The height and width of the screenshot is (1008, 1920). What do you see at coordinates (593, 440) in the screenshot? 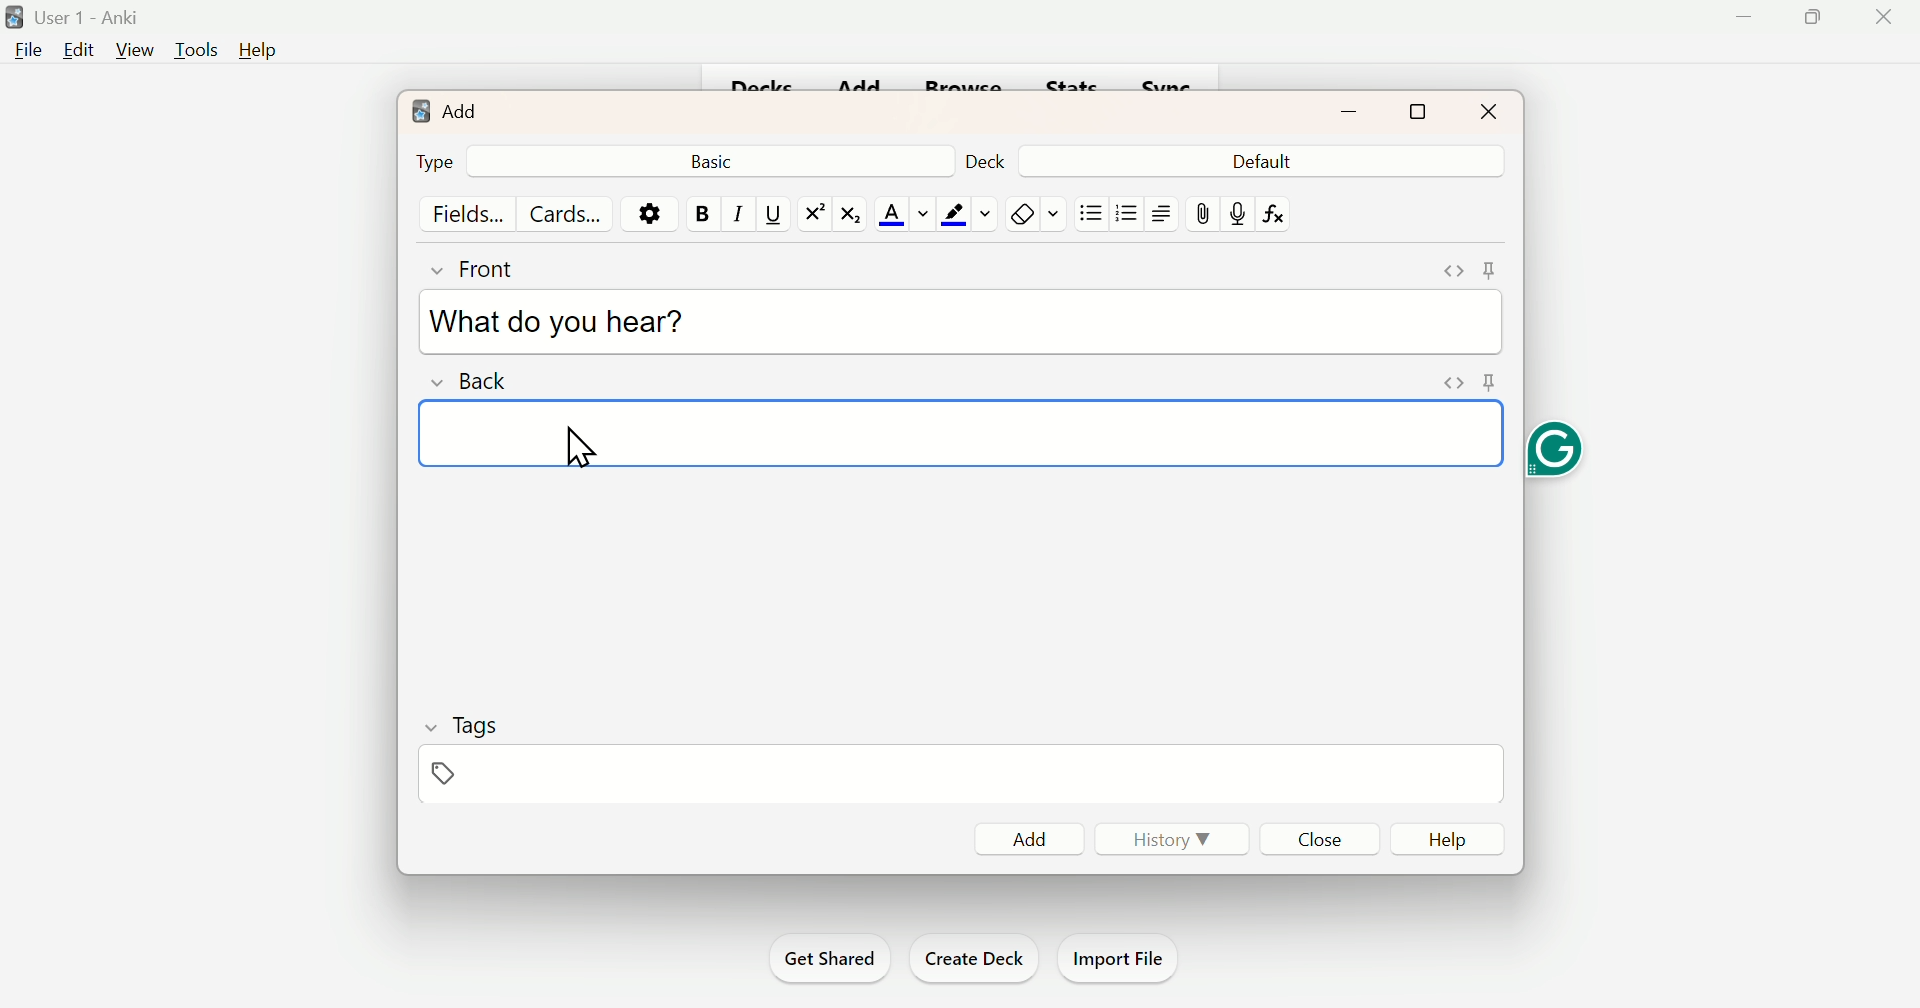
I see `cursor` at bounding box center [593, 440].